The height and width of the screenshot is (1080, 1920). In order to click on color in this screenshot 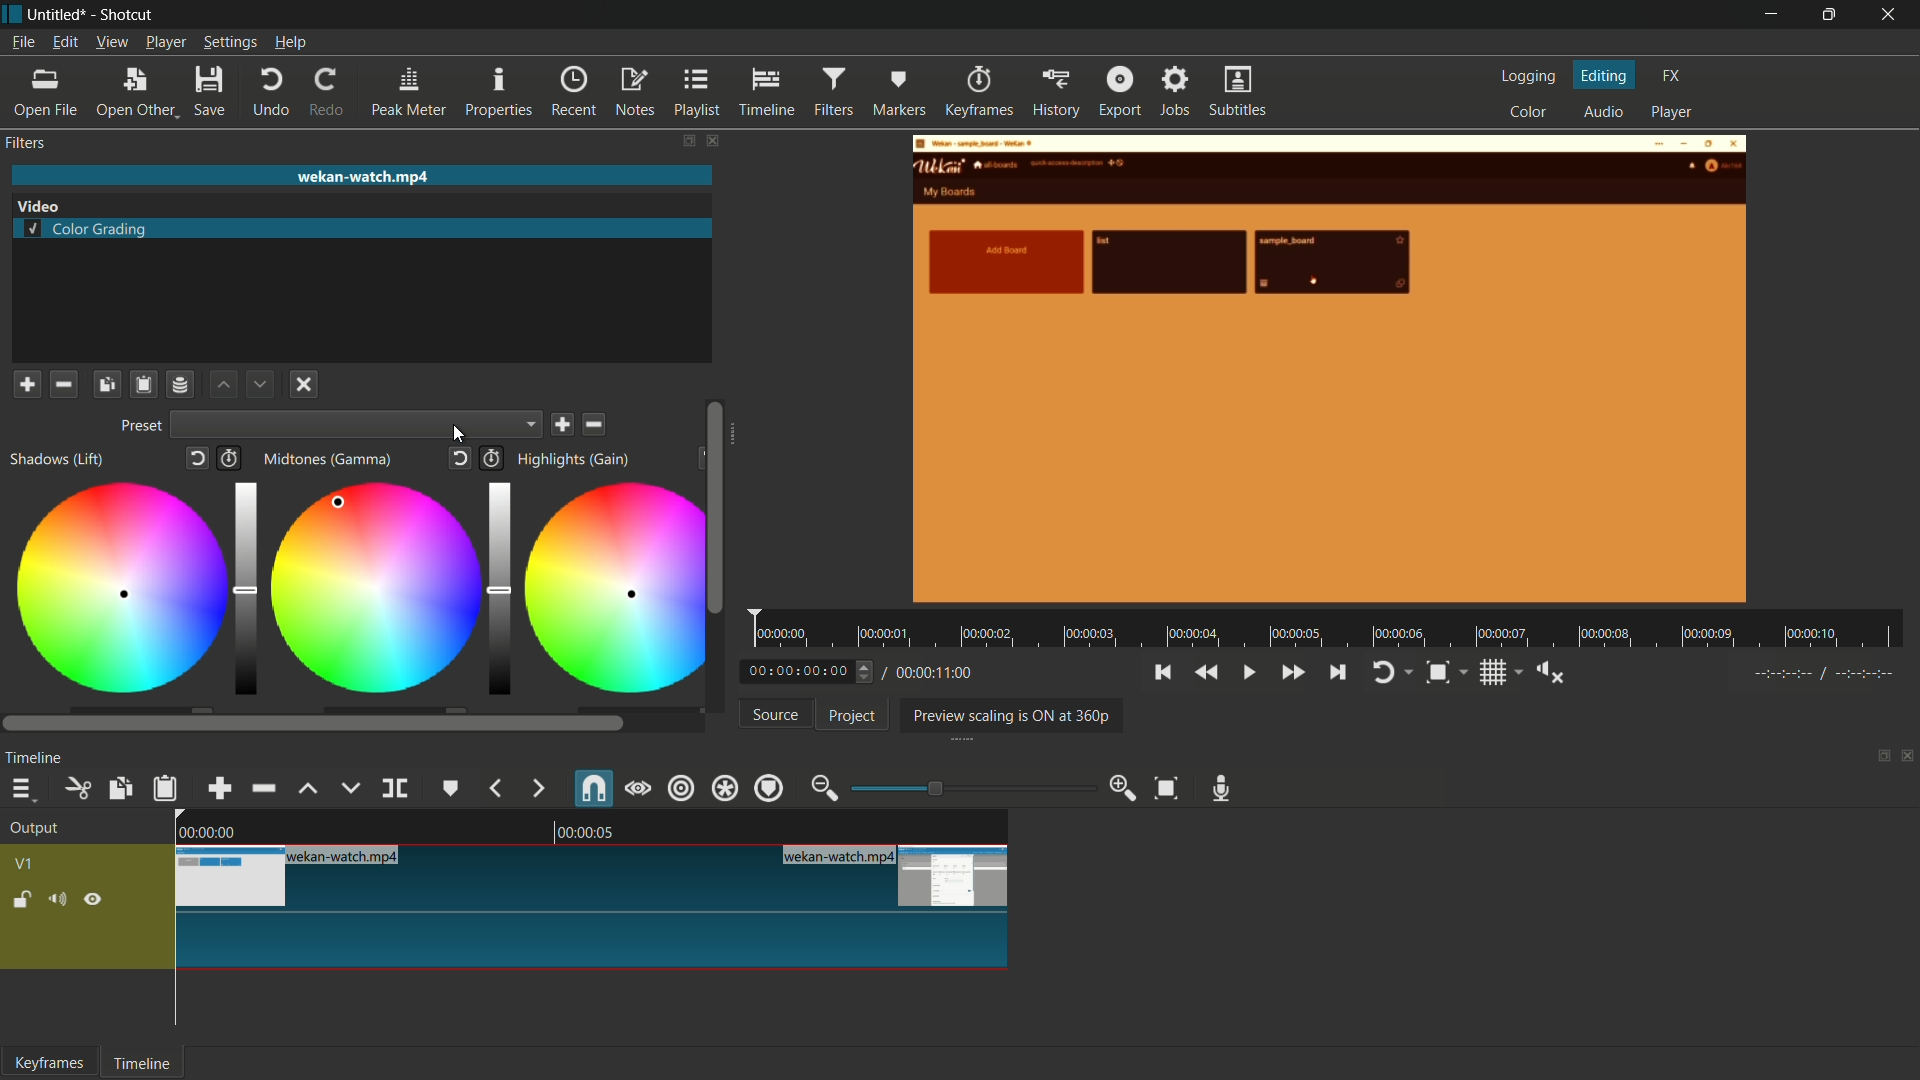, I will do `click(1529, 113)`.